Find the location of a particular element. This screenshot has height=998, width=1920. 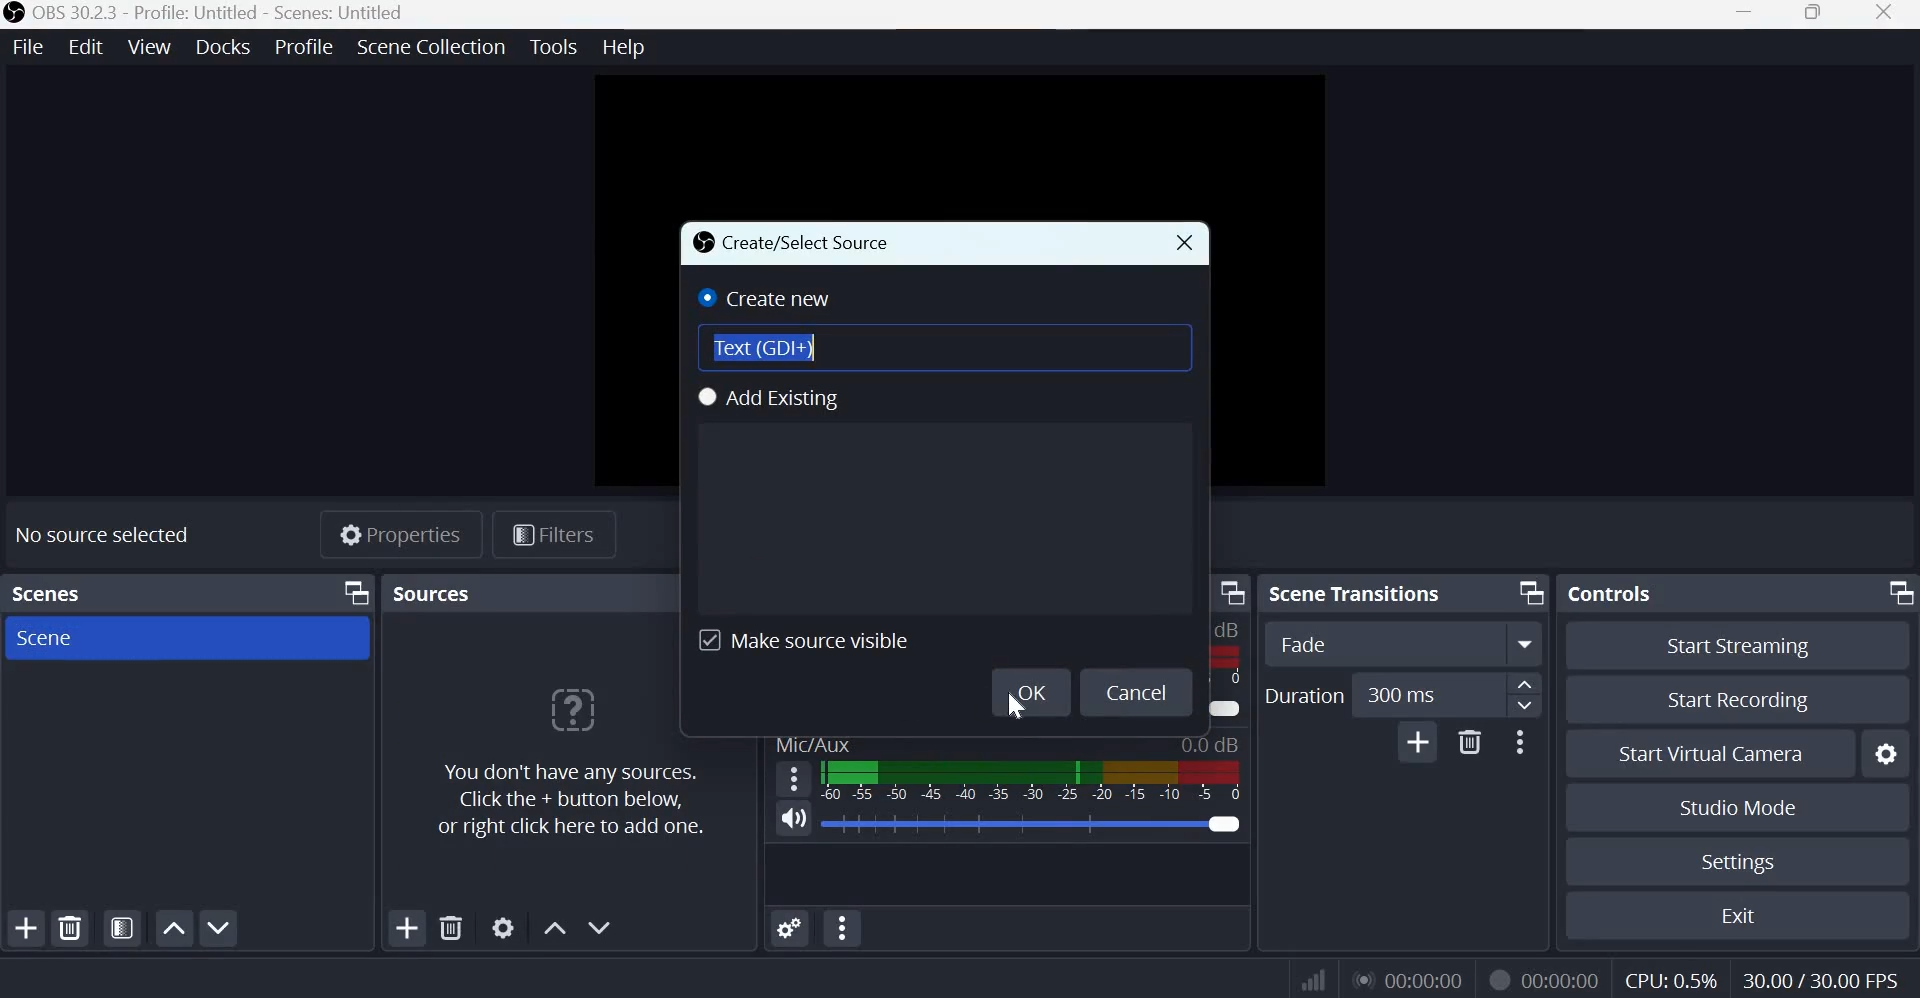

Move source(s) up is located at coordinates (555, 929).